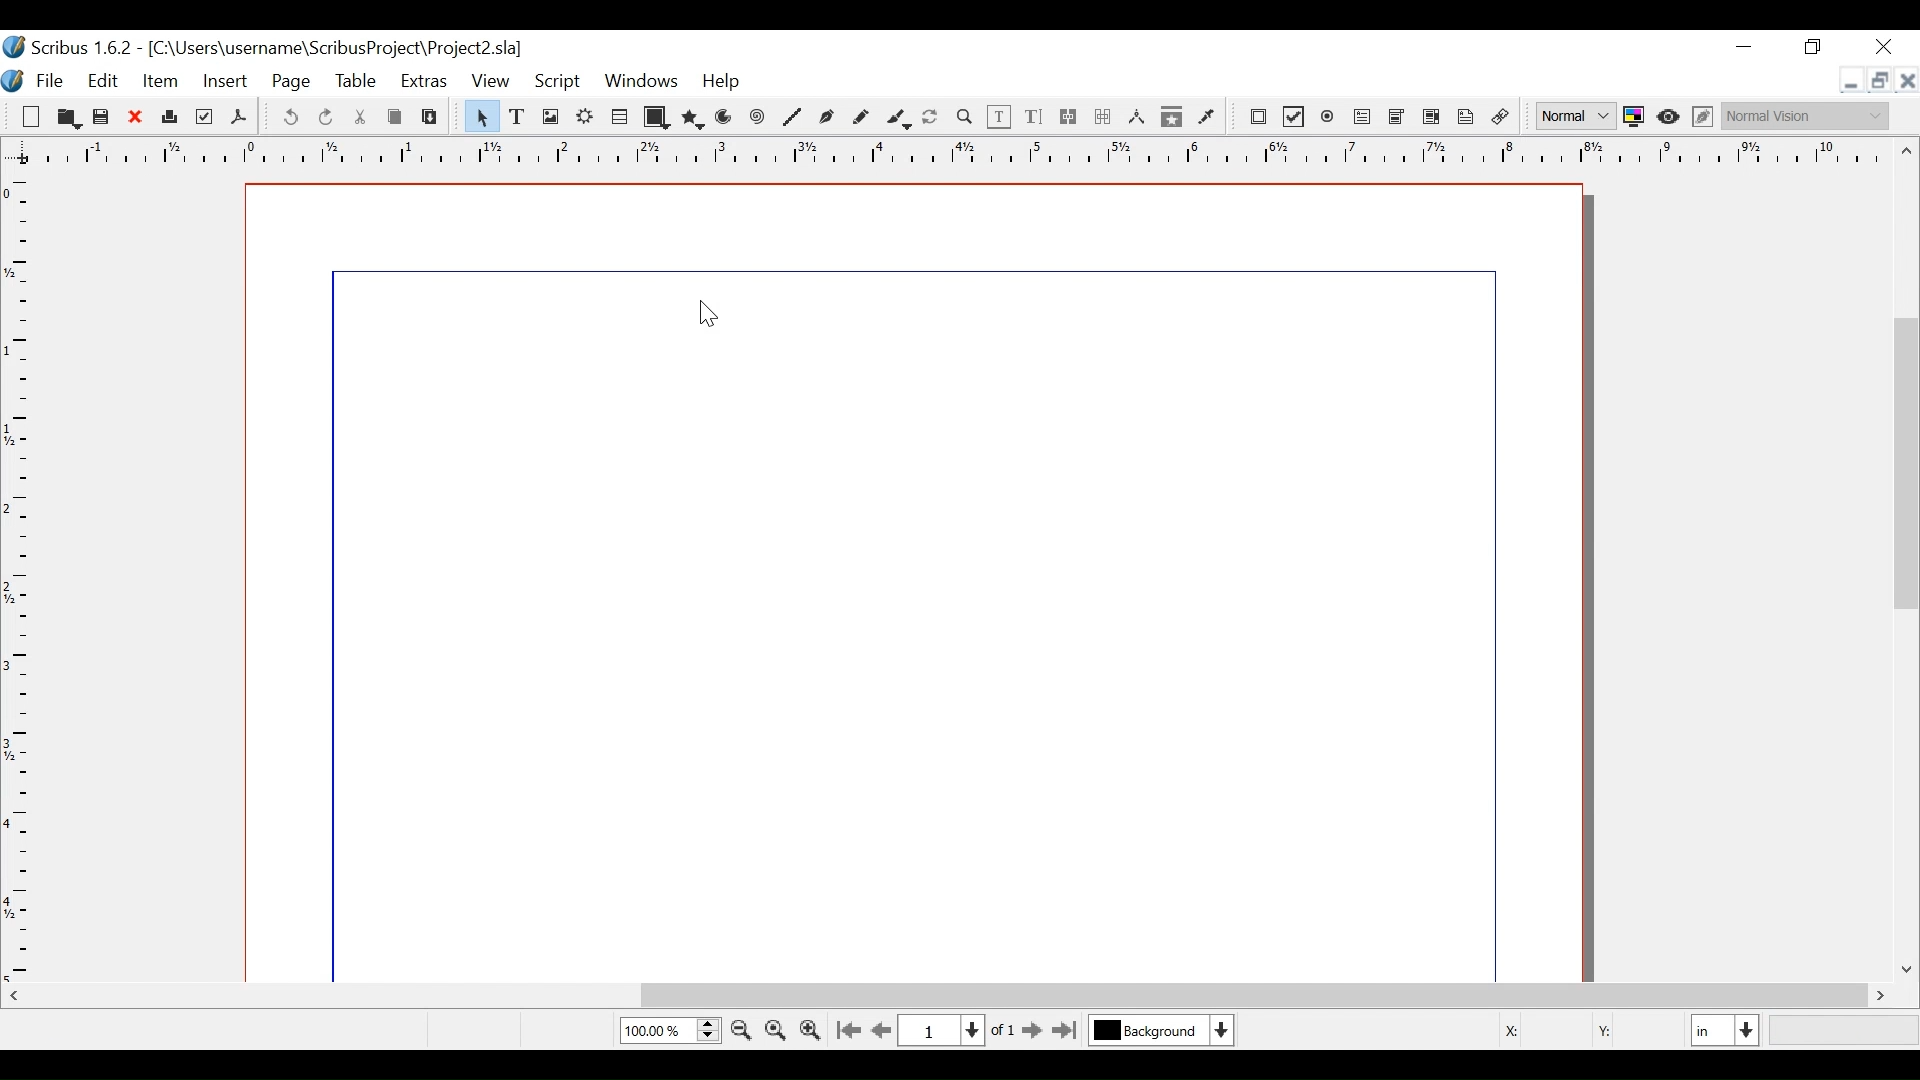 Image resolution: width=1920 pixels, height=1080 pixels. Describe the element at coordinates (1363, 119) in the screenshot. I see `PDF Combo Box` at that location.